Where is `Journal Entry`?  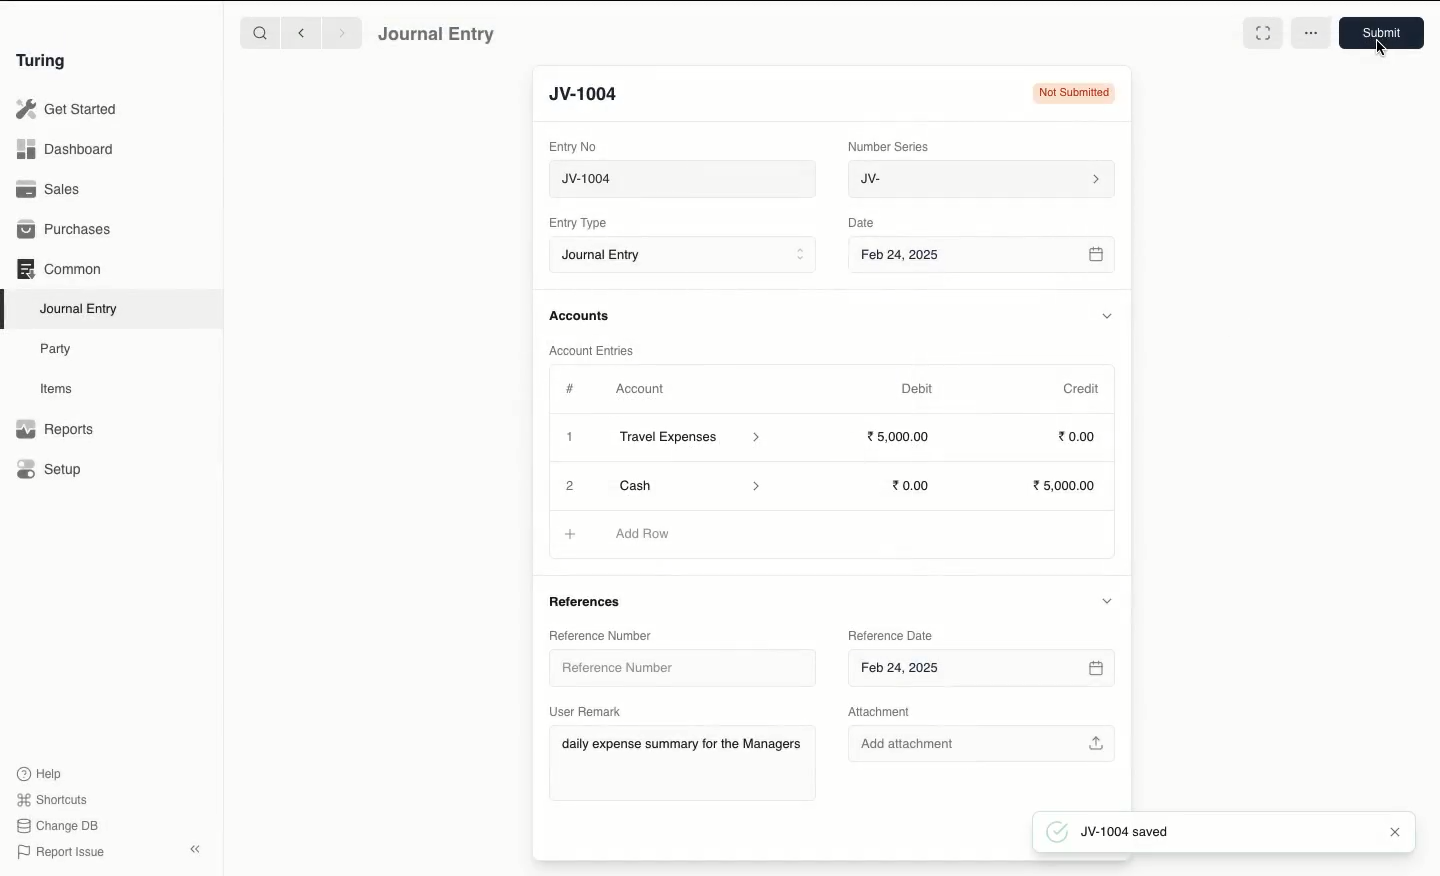 Journal Entry is located at coordinates (682, 254).